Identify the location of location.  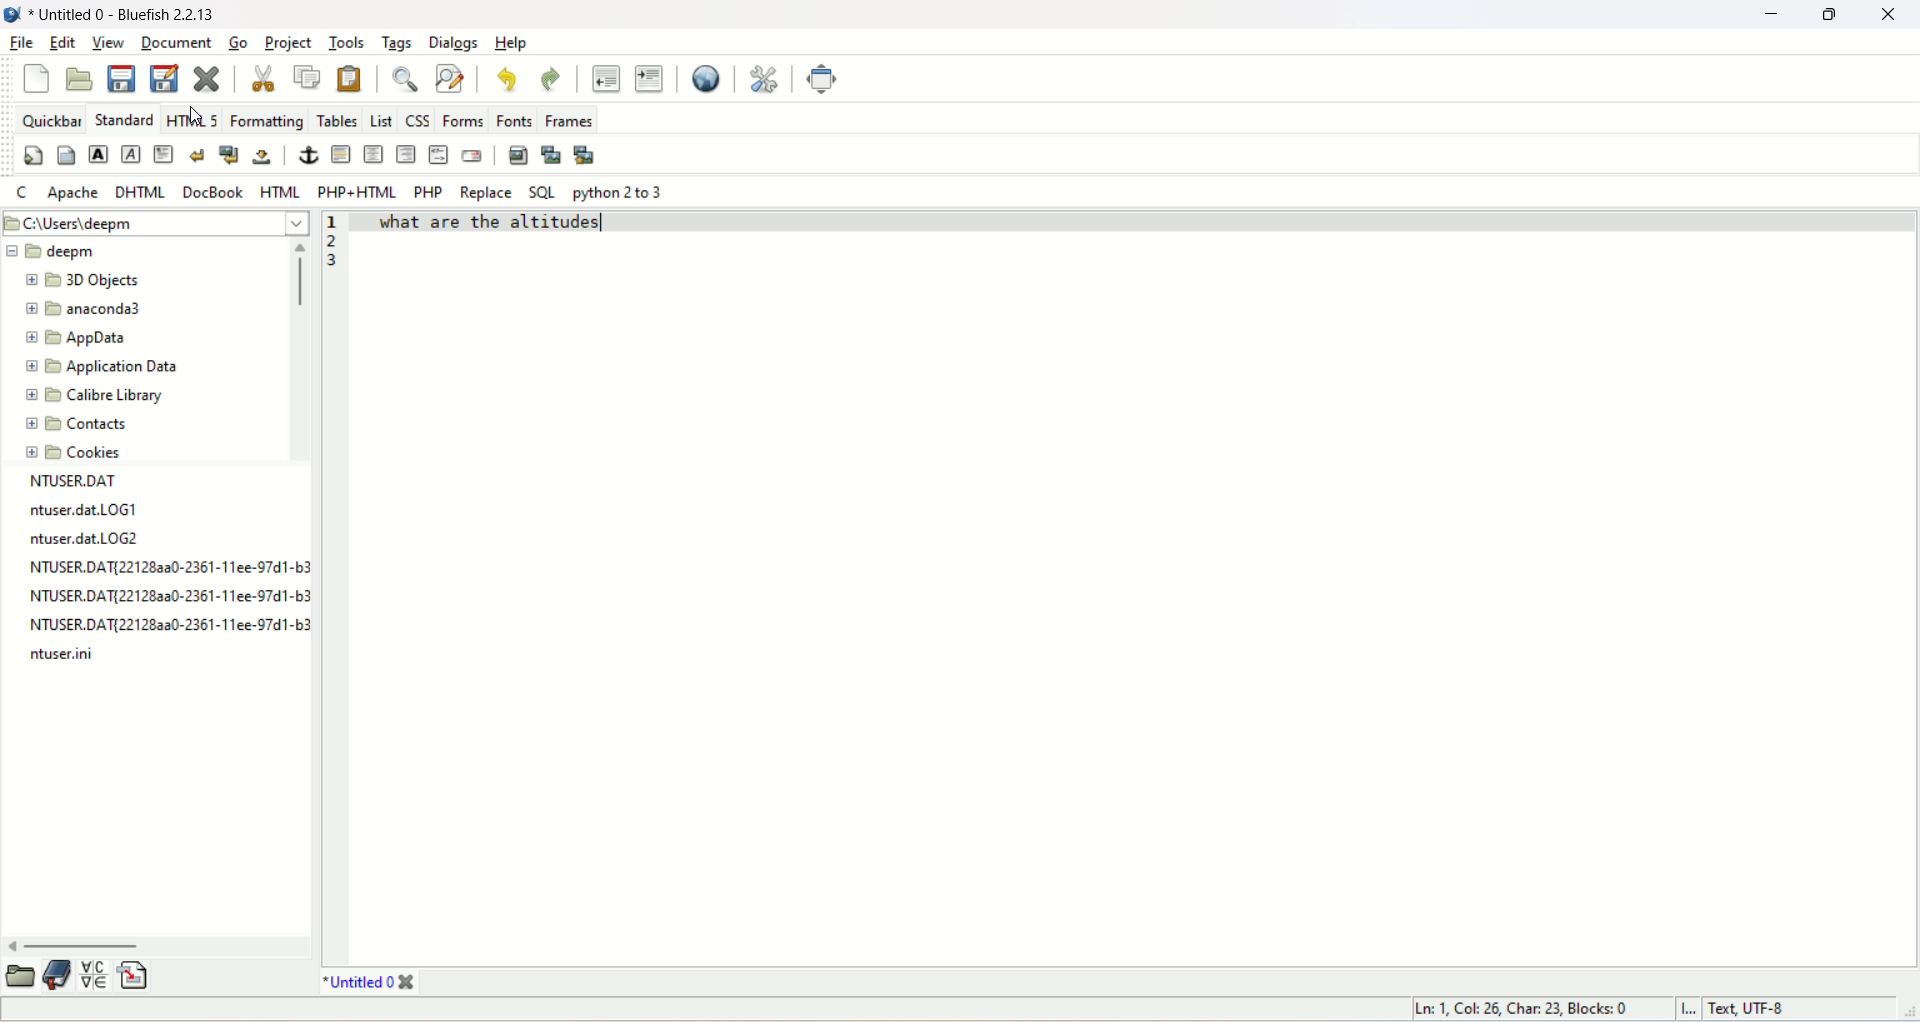
(155, 224).